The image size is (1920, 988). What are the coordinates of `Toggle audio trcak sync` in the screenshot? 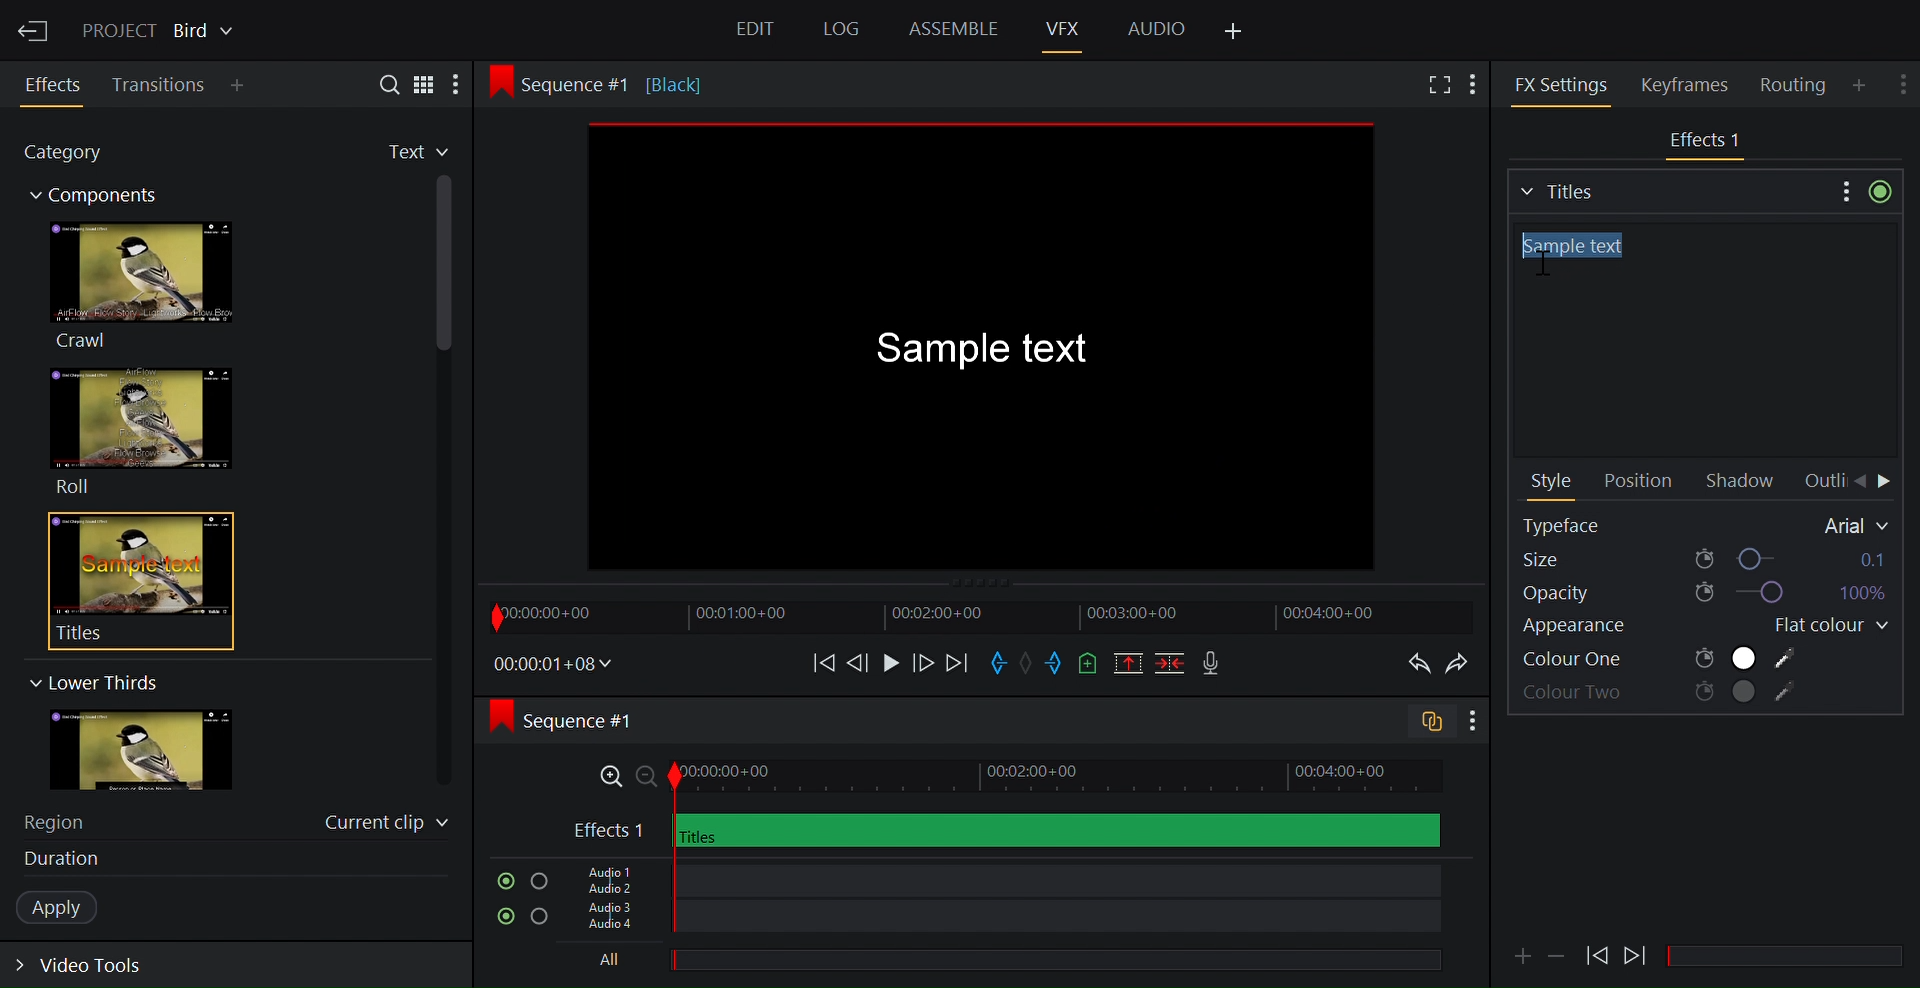 It's located at (1423, 724).